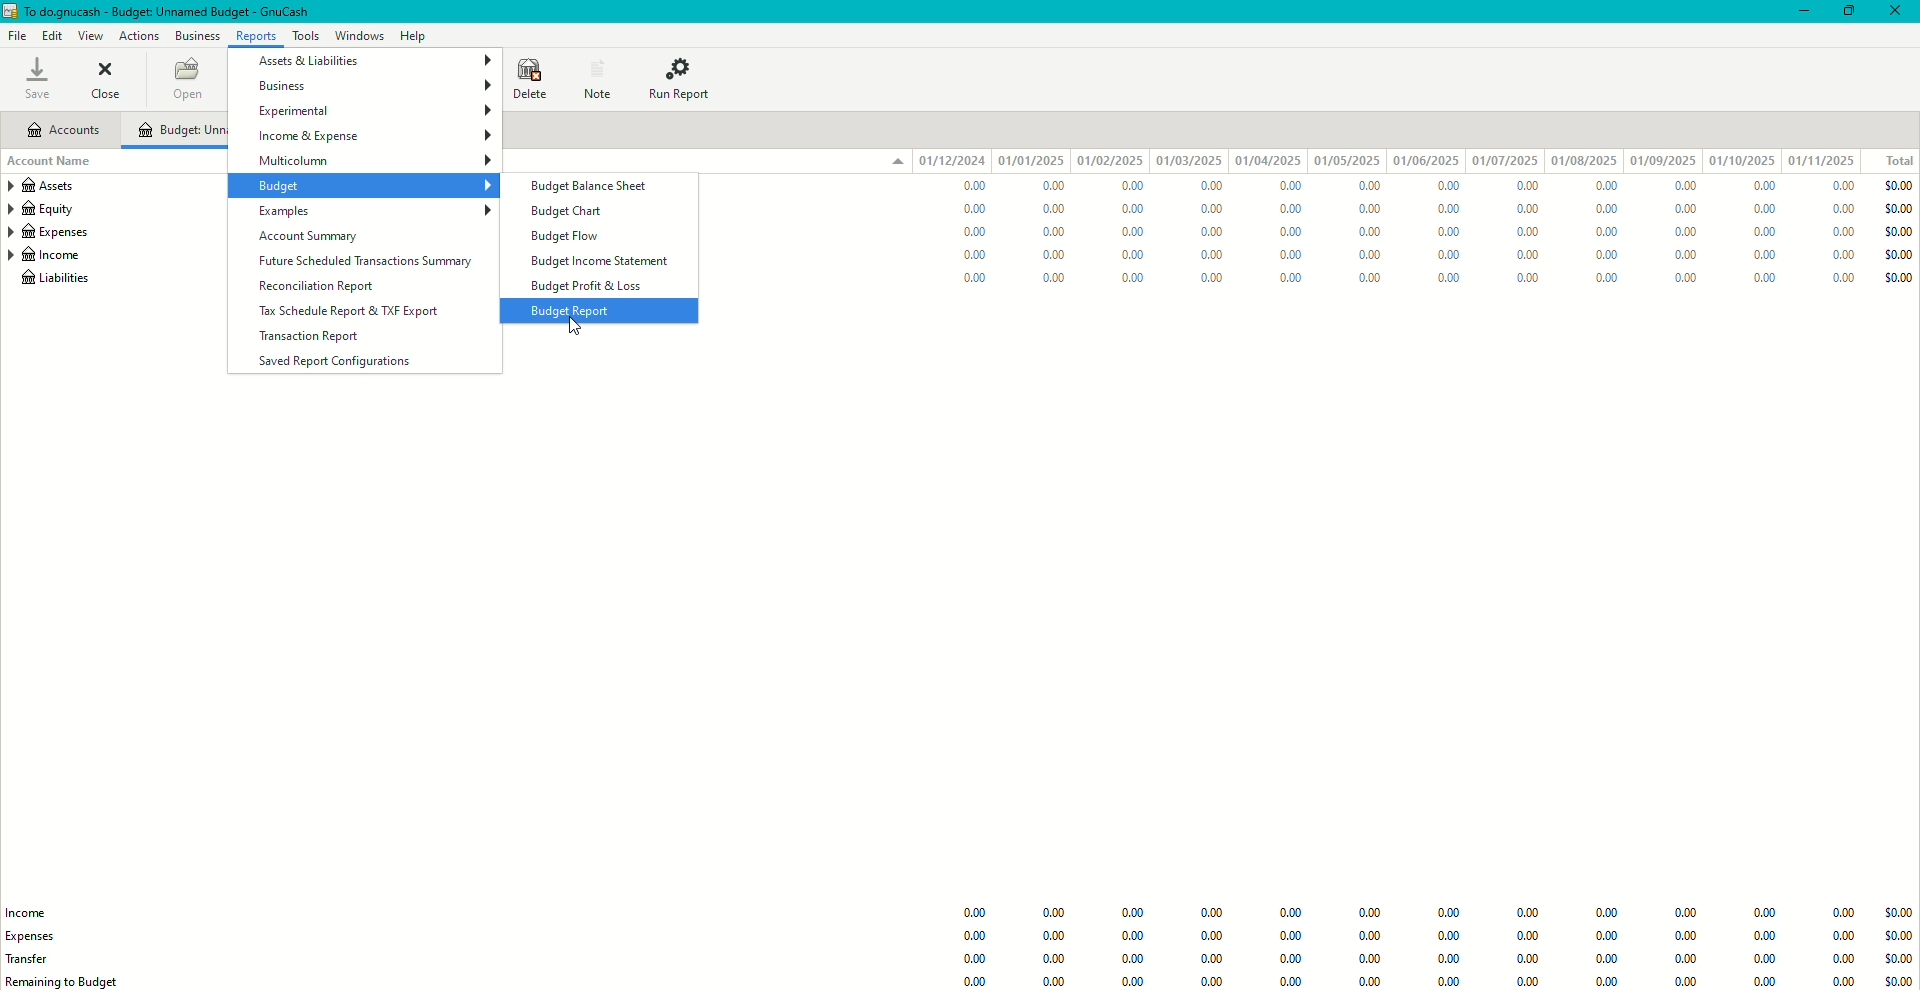 This screenshot has width=1920, height=990. Describe the element at coordinates (1684, 914) in the screenshot. I see `0.00` at that location.